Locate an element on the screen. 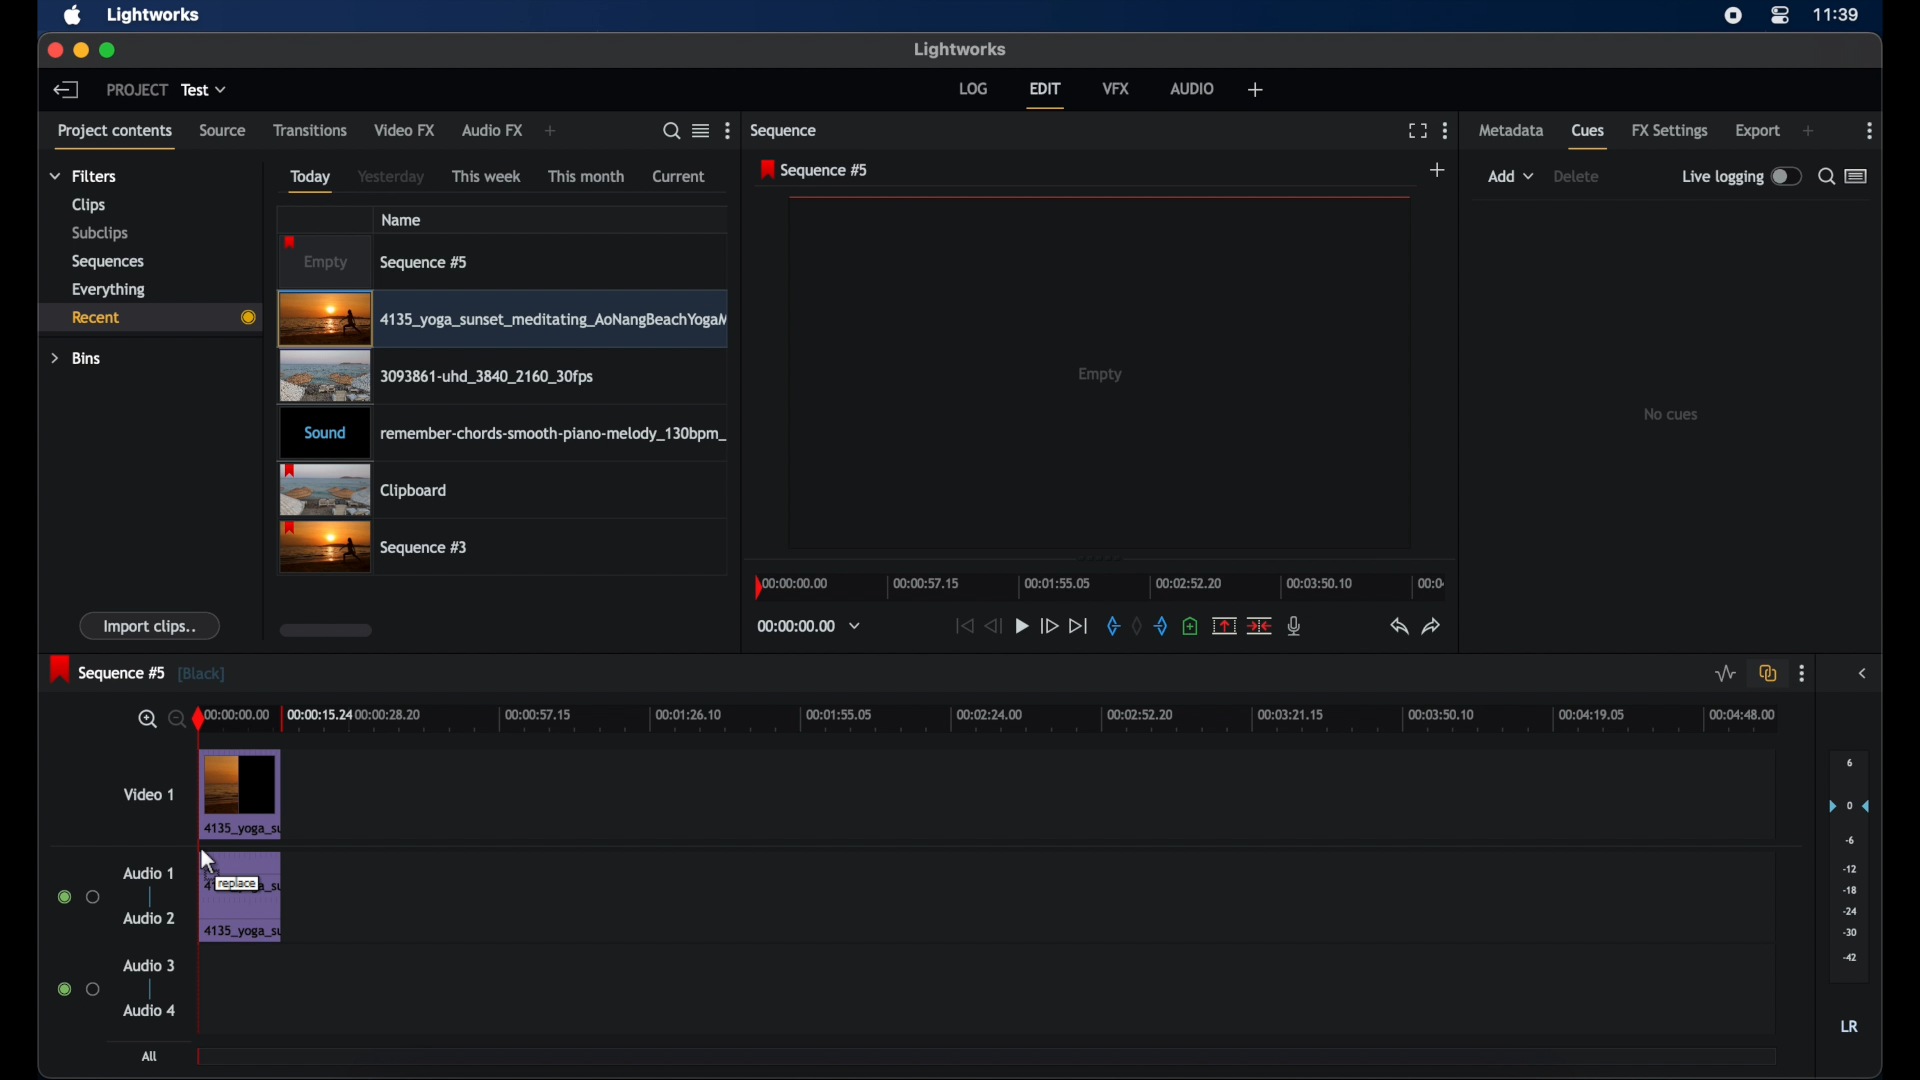  all is located at coordinates (149, 1056).